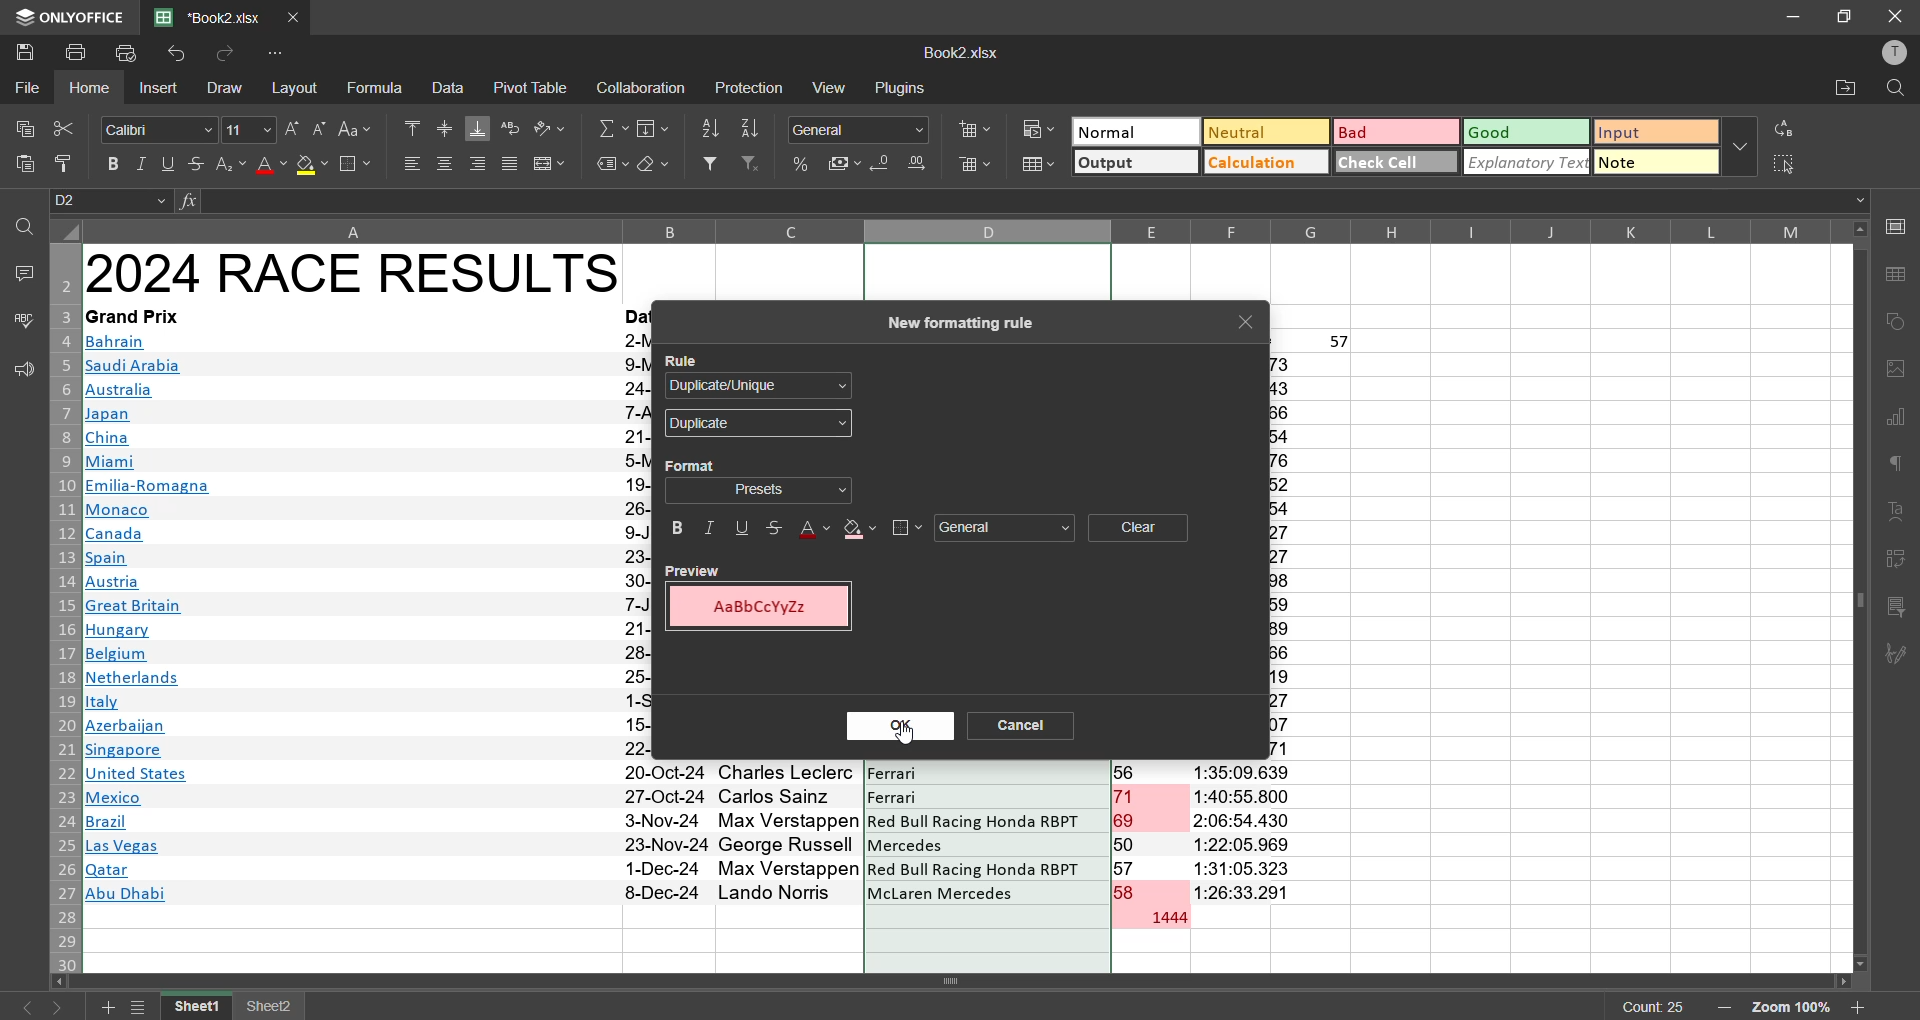  What do you see at coordinates (1042, 129) in the screenshot?
I see `conditional formatting` at bounding box center [1042, 129].